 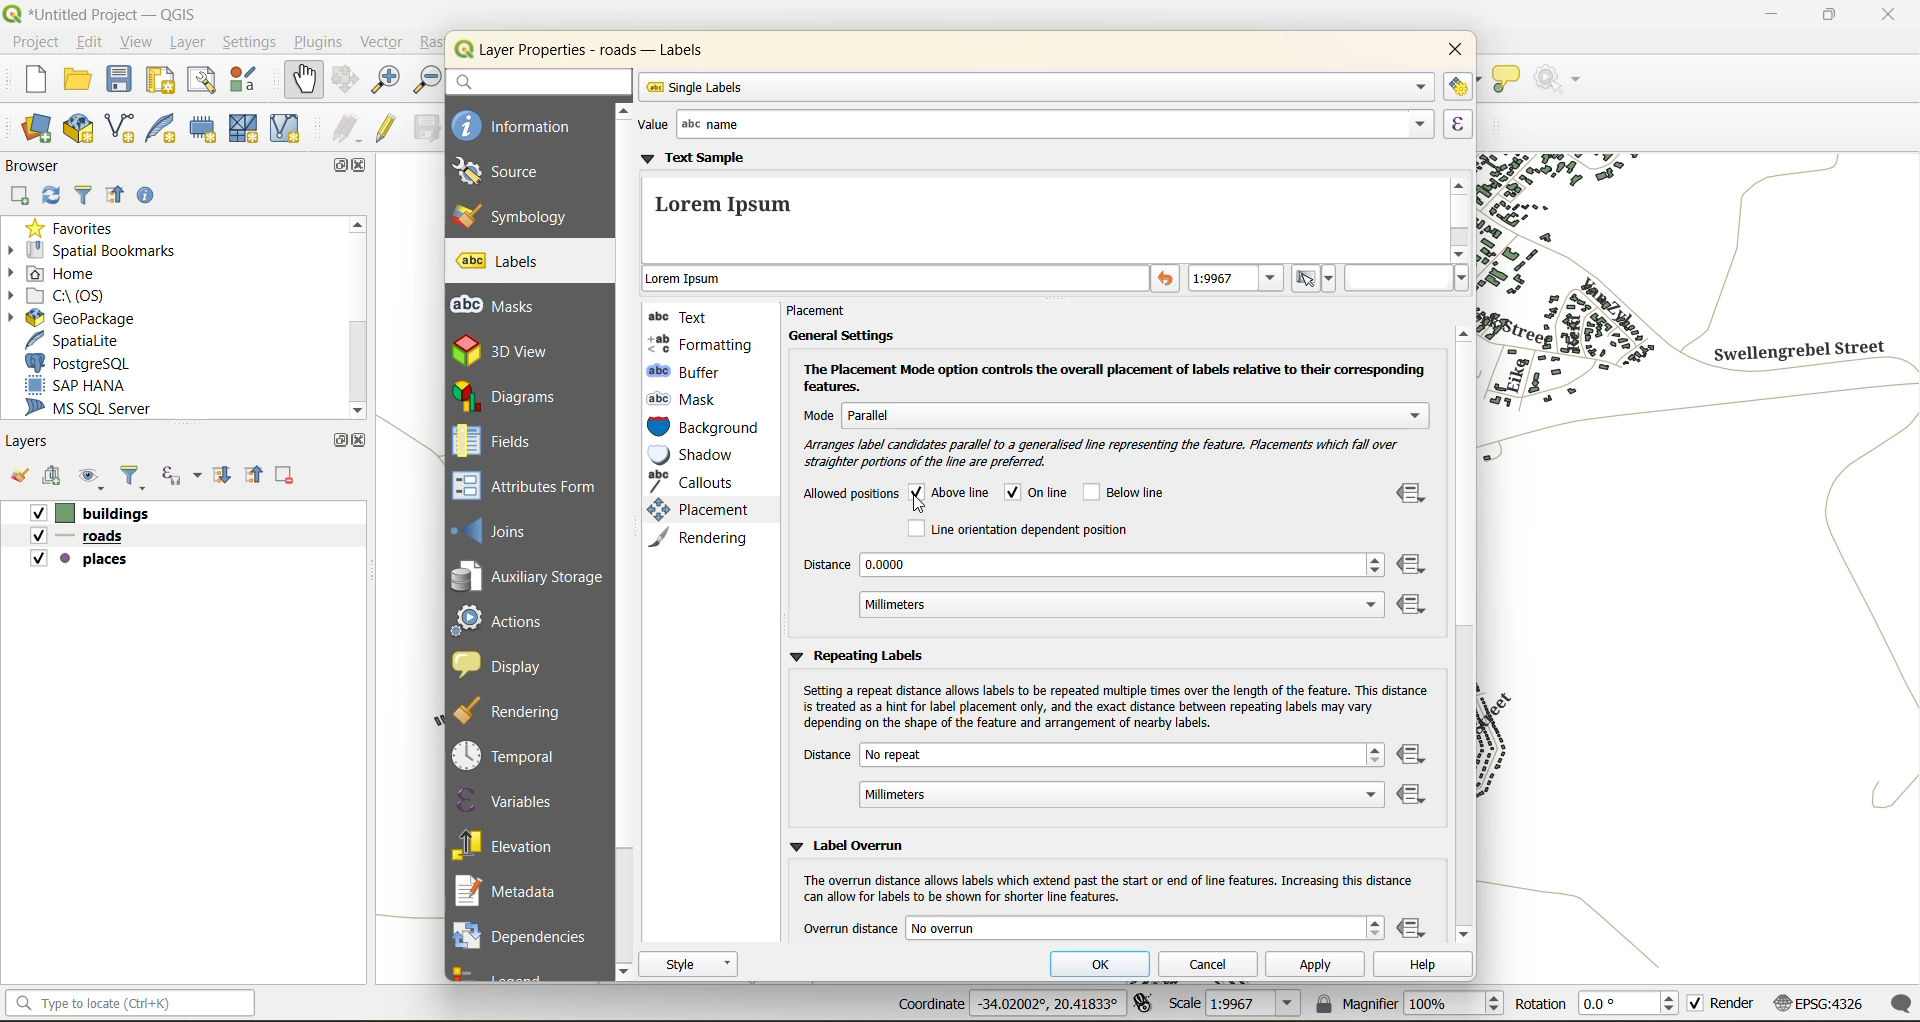 I want to click on line orientation dependent position, so click(x=1016, y=529).